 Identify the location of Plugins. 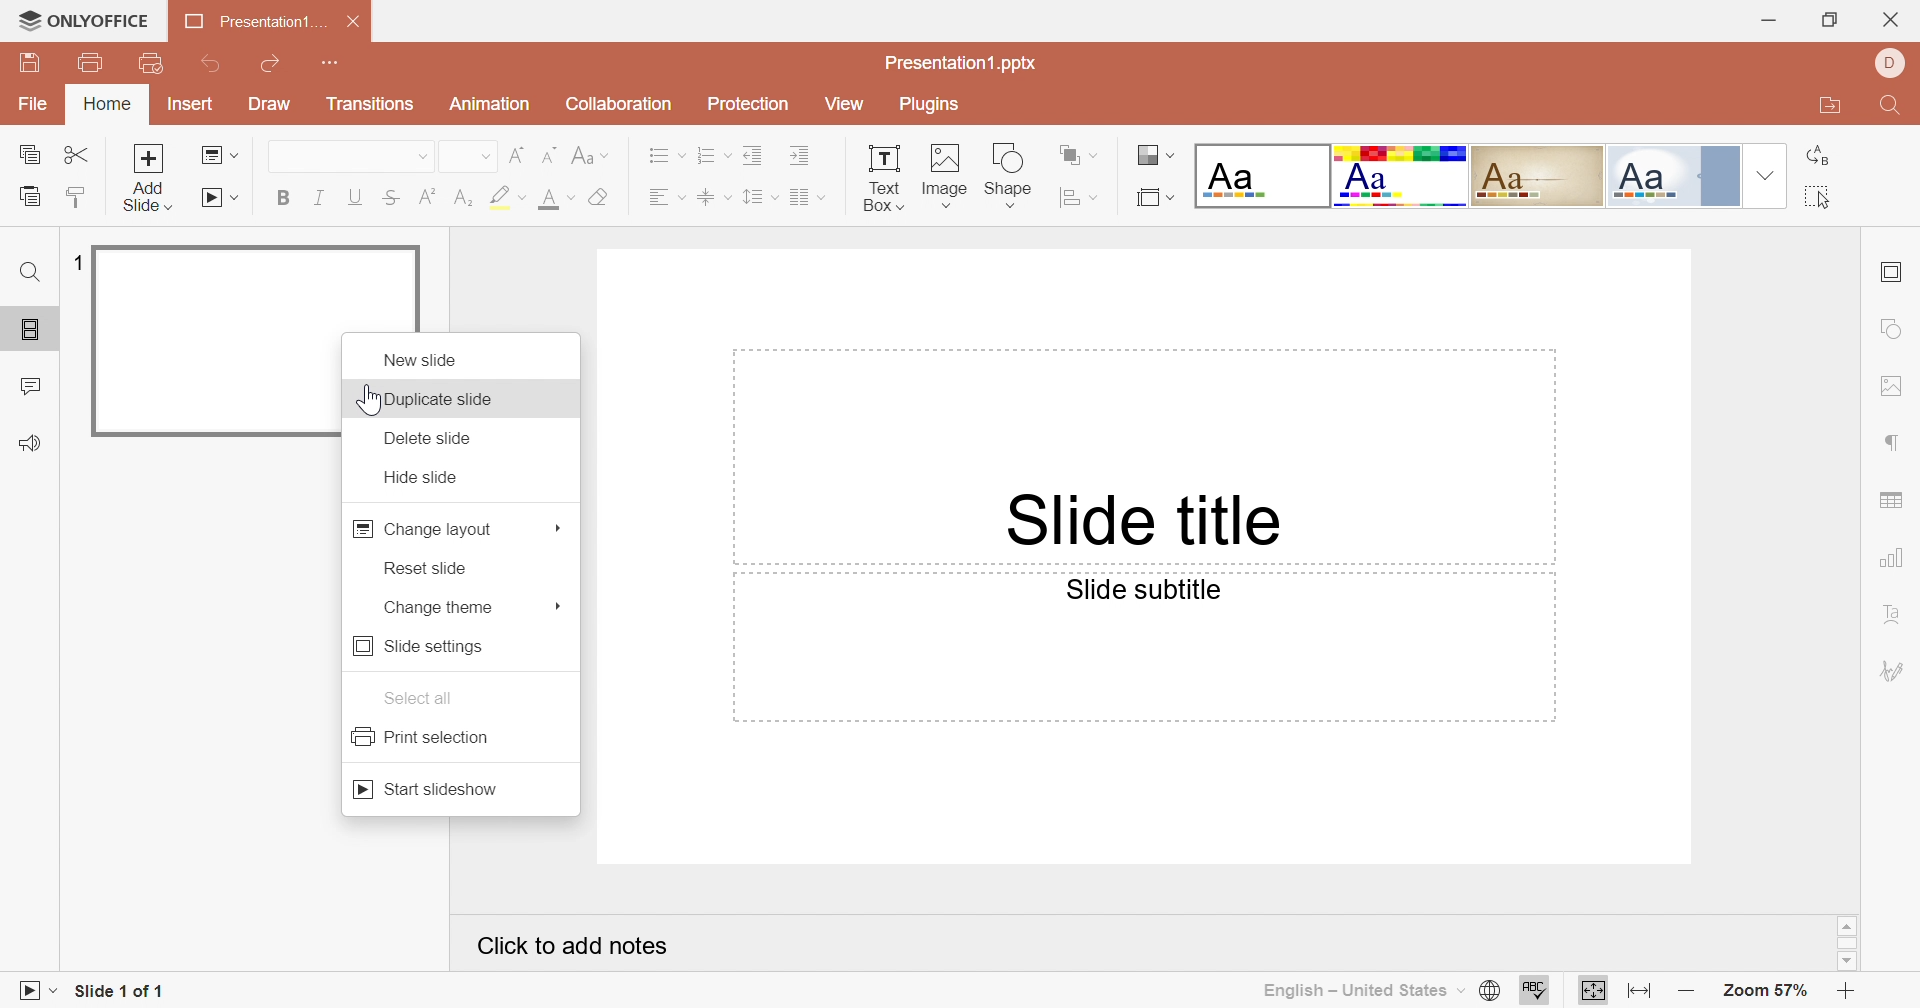
(933, 102).